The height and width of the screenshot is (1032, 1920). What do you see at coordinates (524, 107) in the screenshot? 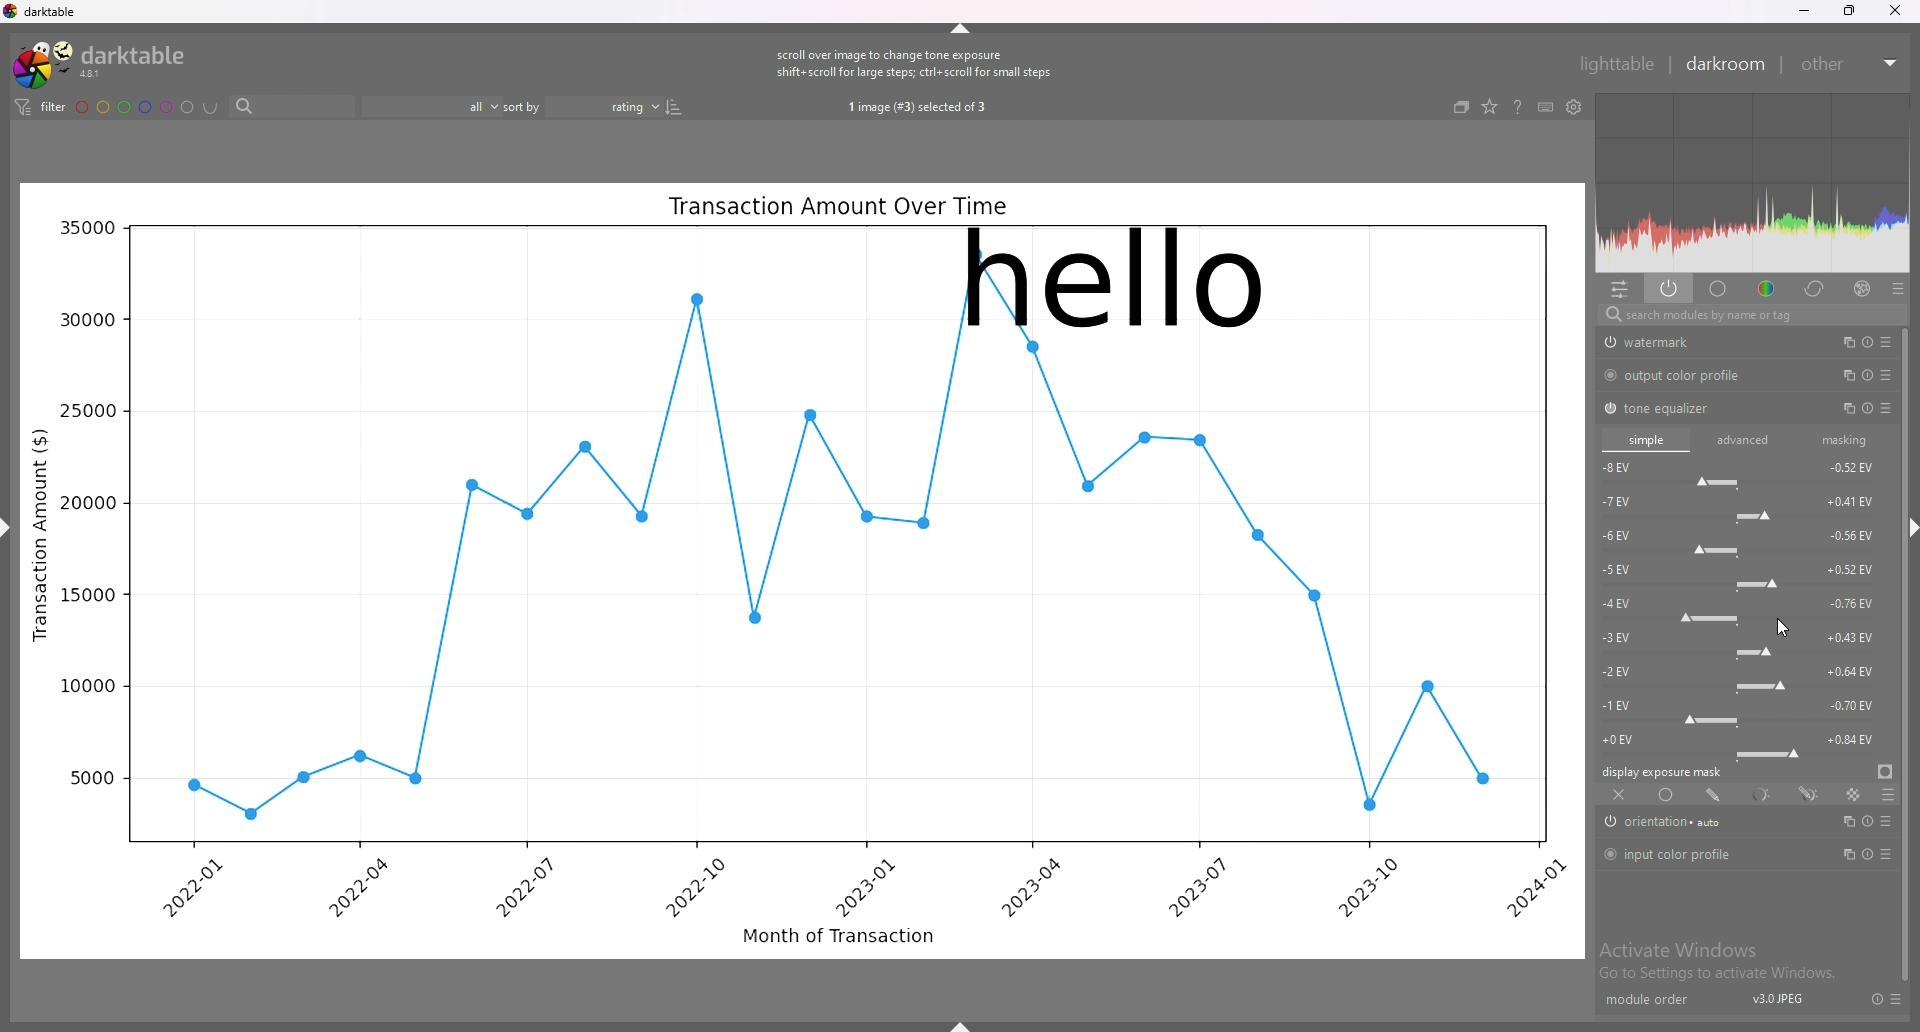
I see `sort by` at bounding box center [524, 107].